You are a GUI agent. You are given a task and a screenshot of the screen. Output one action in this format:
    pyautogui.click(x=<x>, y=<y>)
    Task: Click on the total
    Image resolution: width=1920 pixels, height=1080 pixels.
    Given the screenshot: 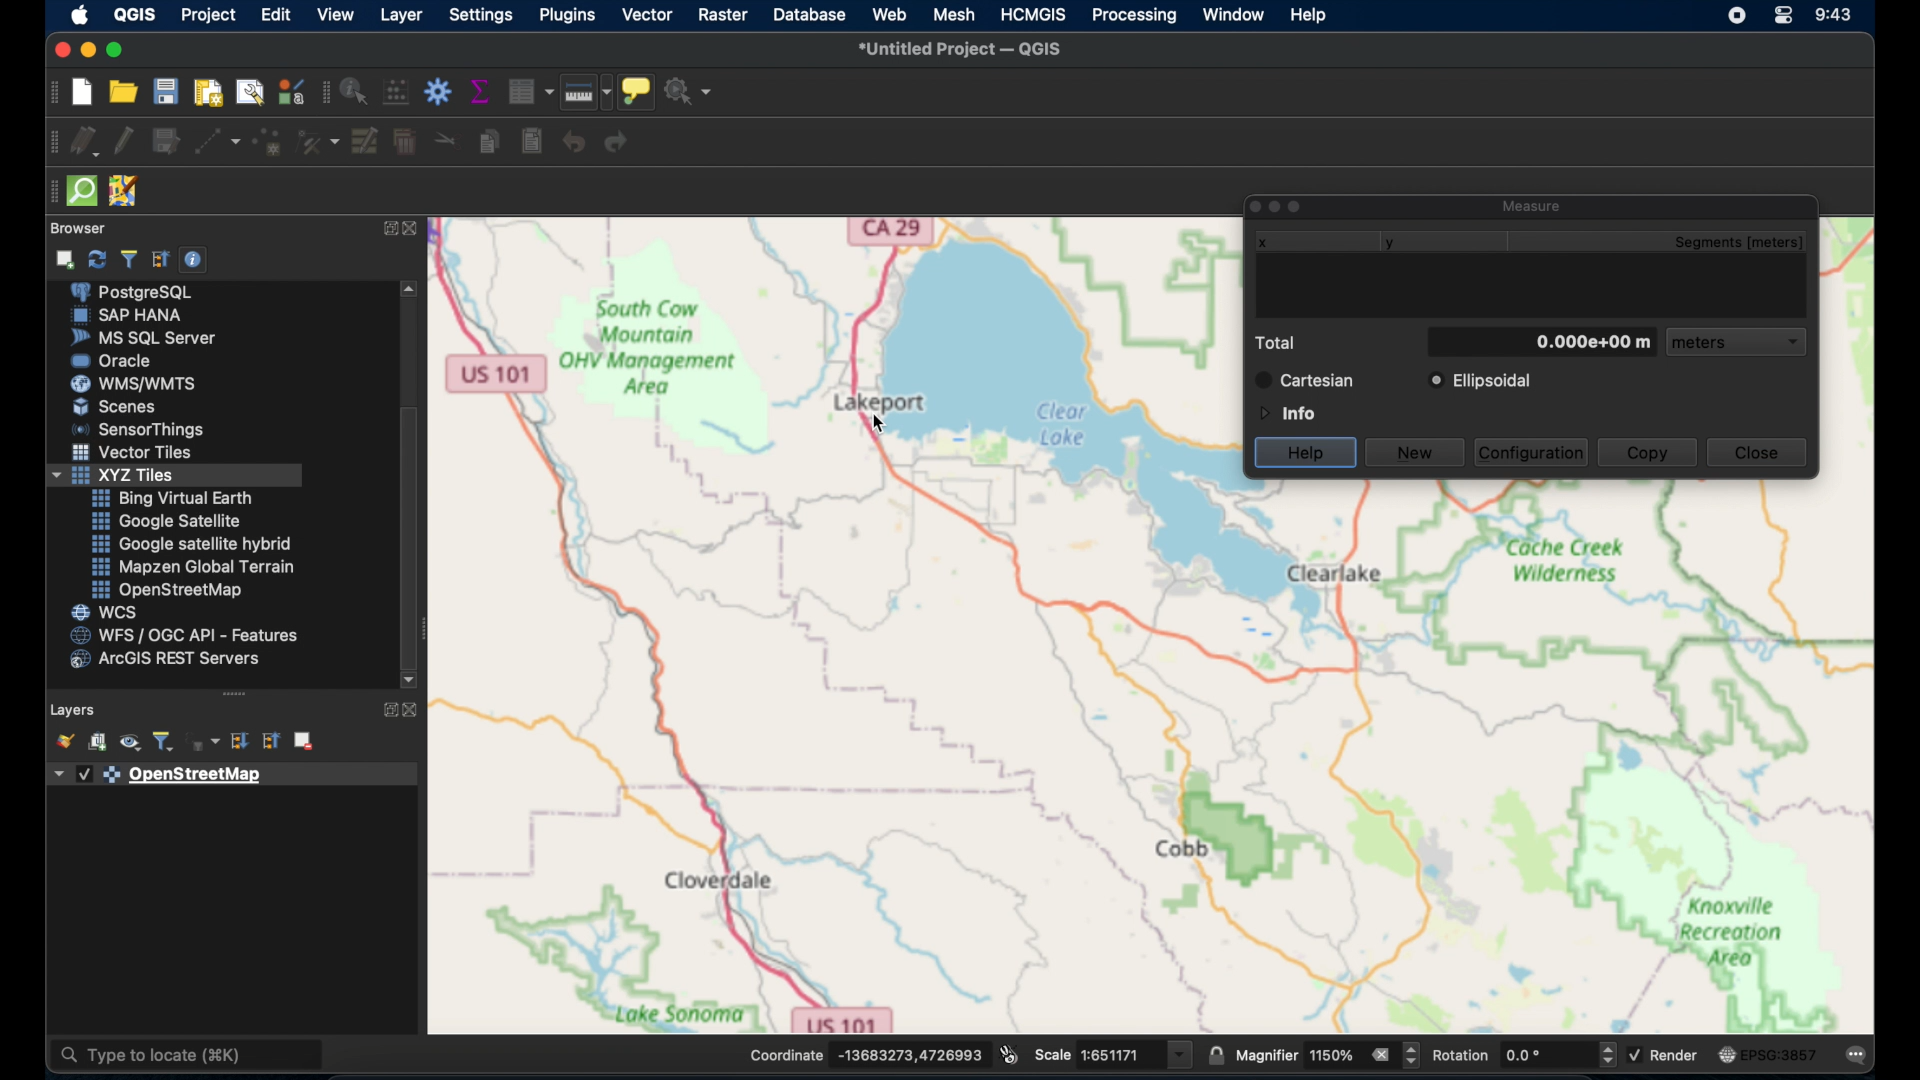 What is the action you would take?
    pyautogui.click(x=1280, y=343)
    